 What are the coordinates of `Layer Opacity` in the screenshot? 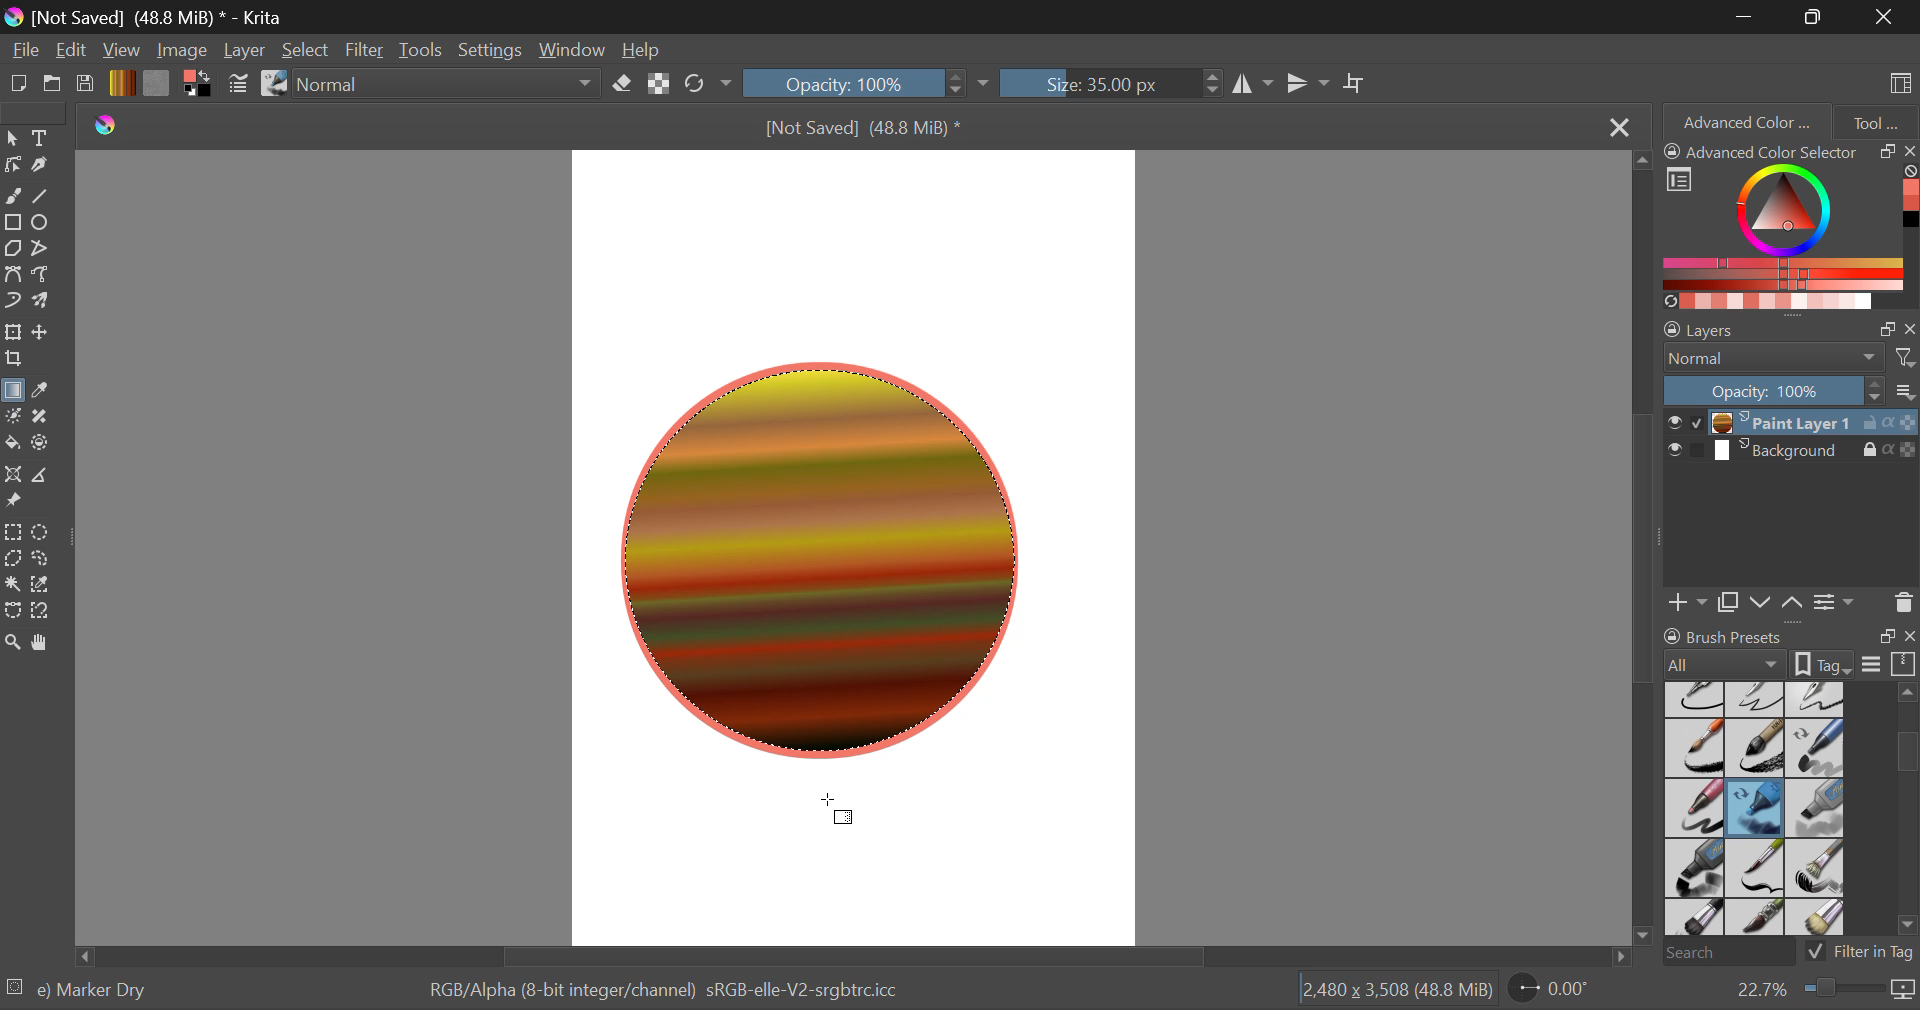 It's located at (1790, 390).